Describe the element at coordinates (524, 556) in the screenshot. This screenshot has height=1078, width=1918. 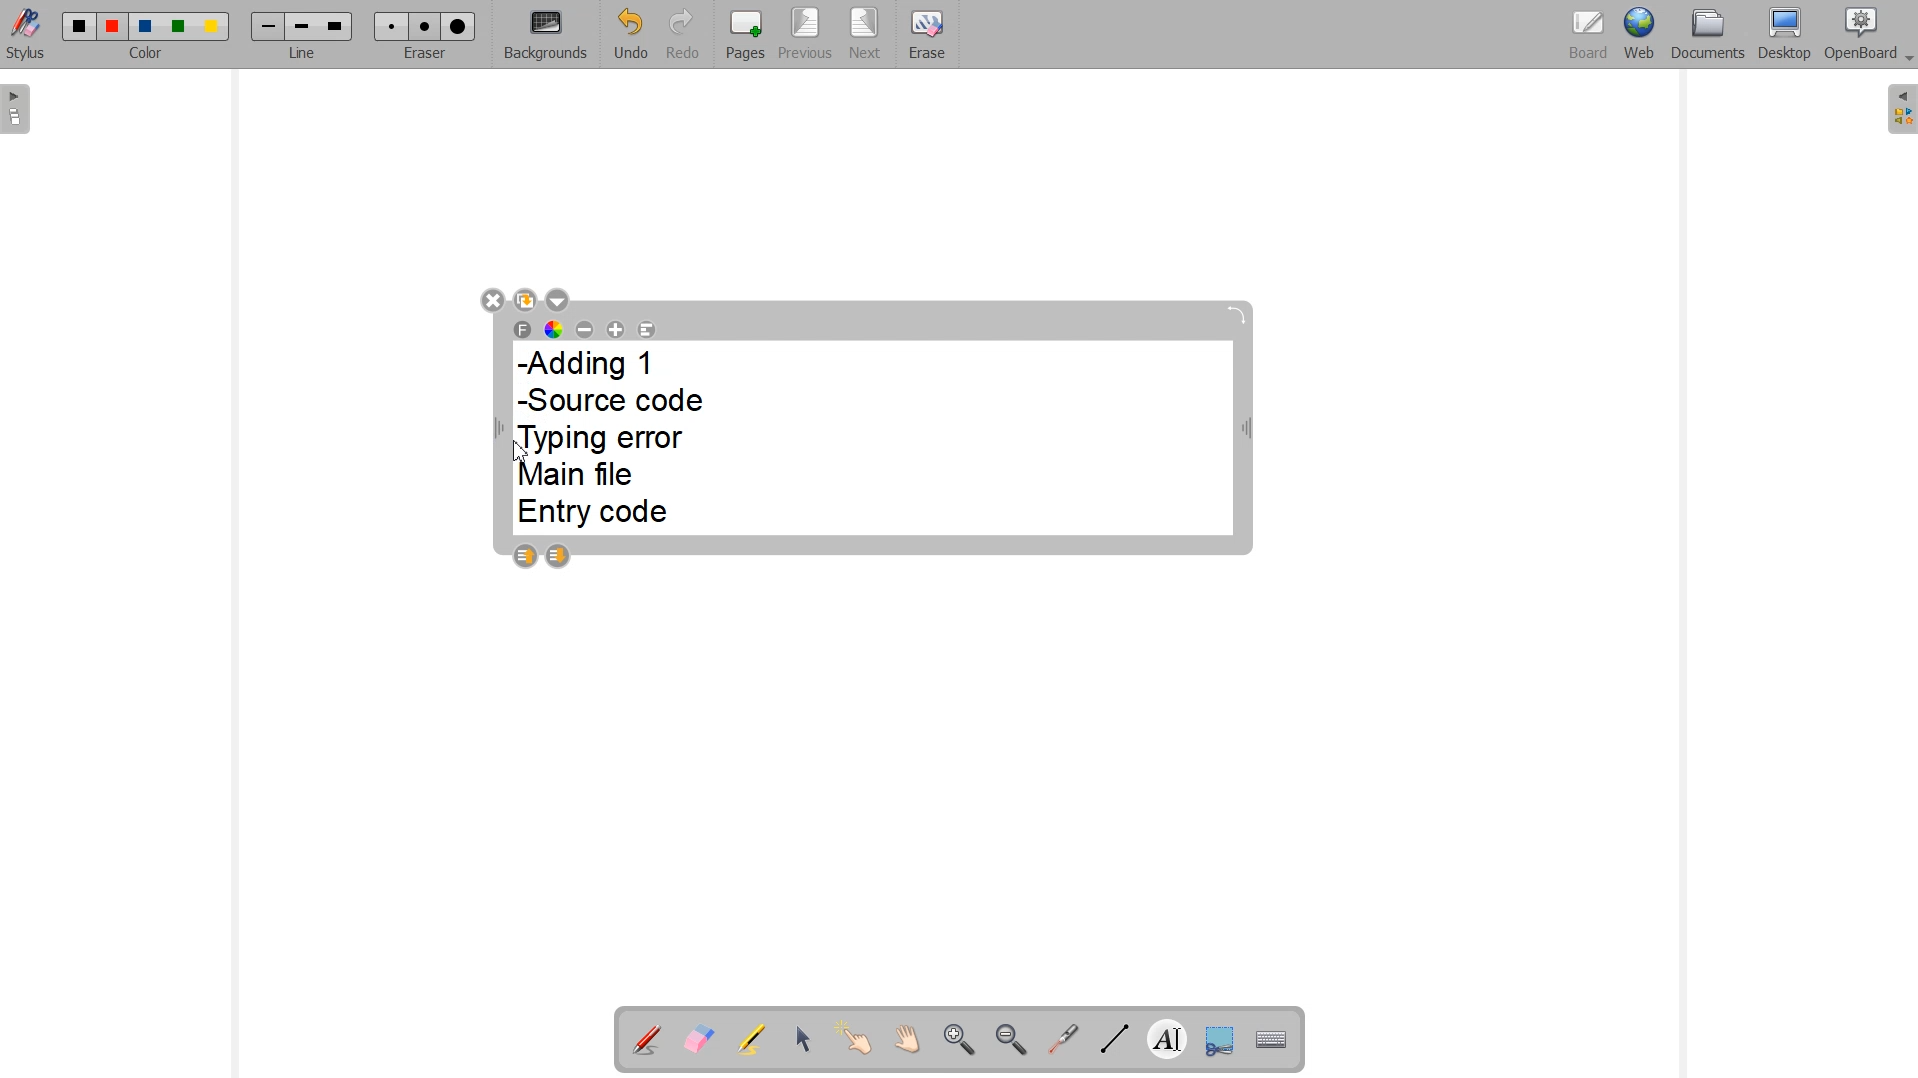
I see `Layer up` at that location.